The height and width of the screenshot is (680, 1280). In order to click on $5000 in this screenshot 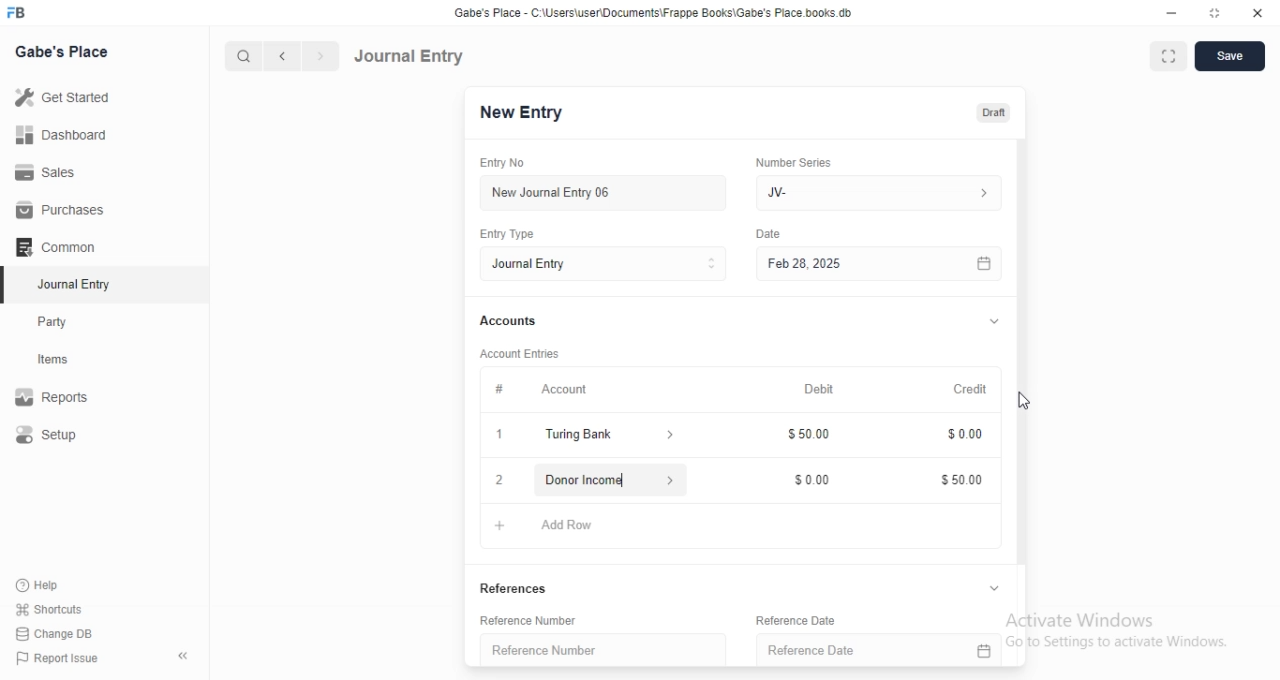, I will do `click(964, 480)`.